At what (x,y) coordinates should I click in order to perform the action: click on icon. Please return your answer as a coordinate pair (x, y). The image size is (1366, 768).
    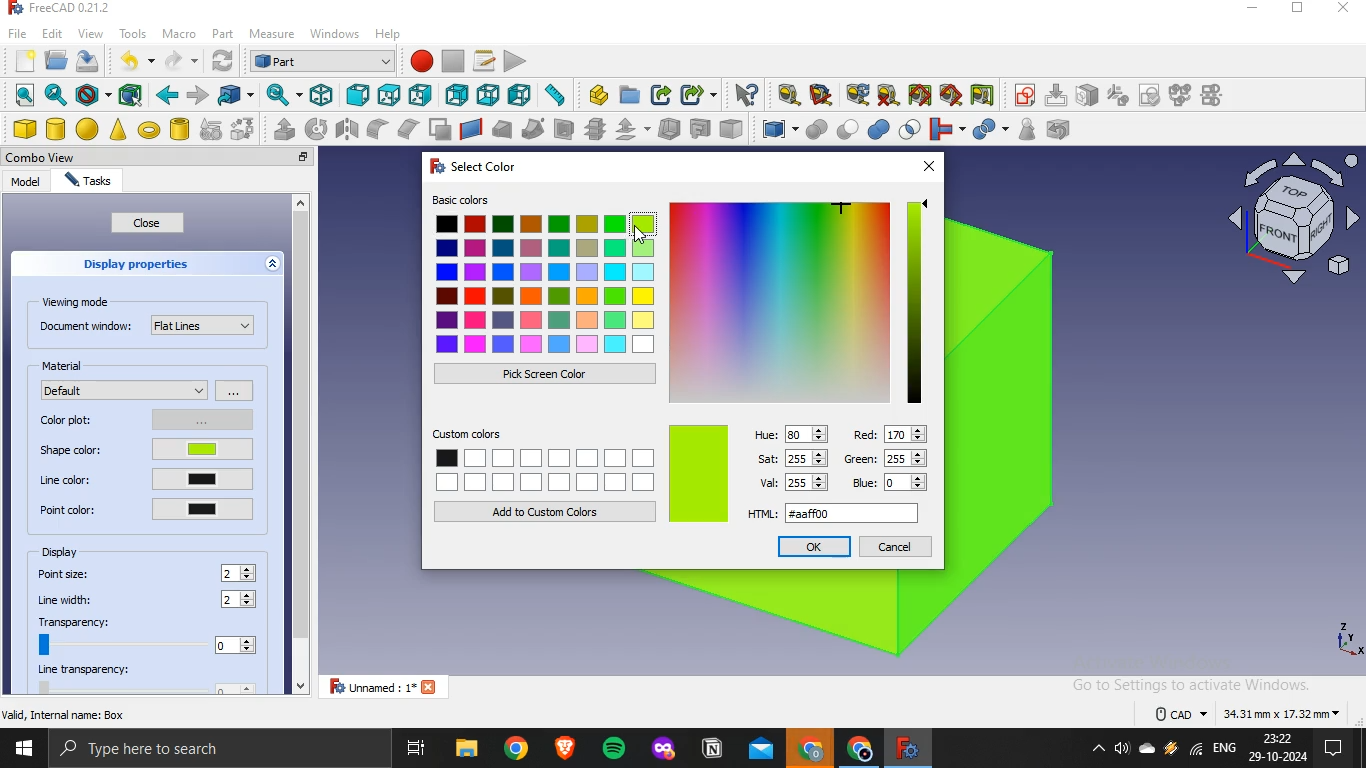
    Looking at the image, I should click on (1118, 94).